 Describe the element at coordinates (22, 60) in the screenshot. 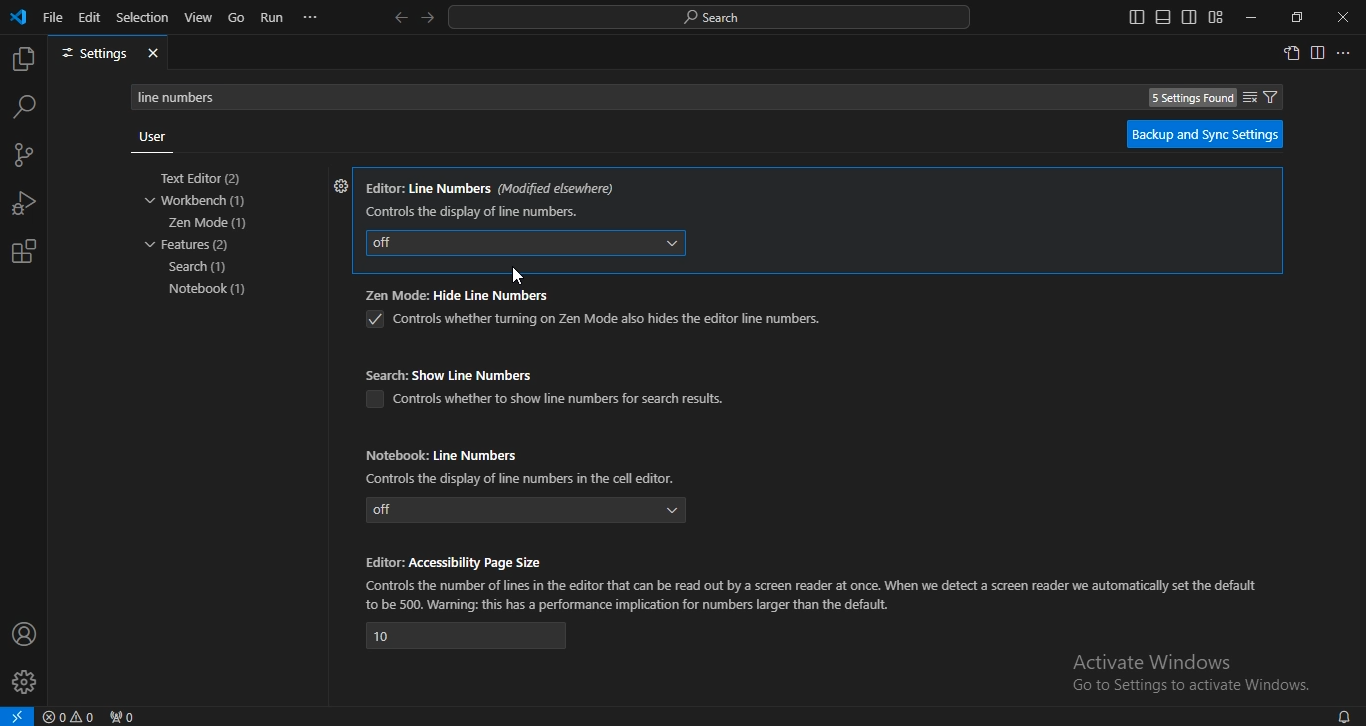

I see `explorer` at that location.